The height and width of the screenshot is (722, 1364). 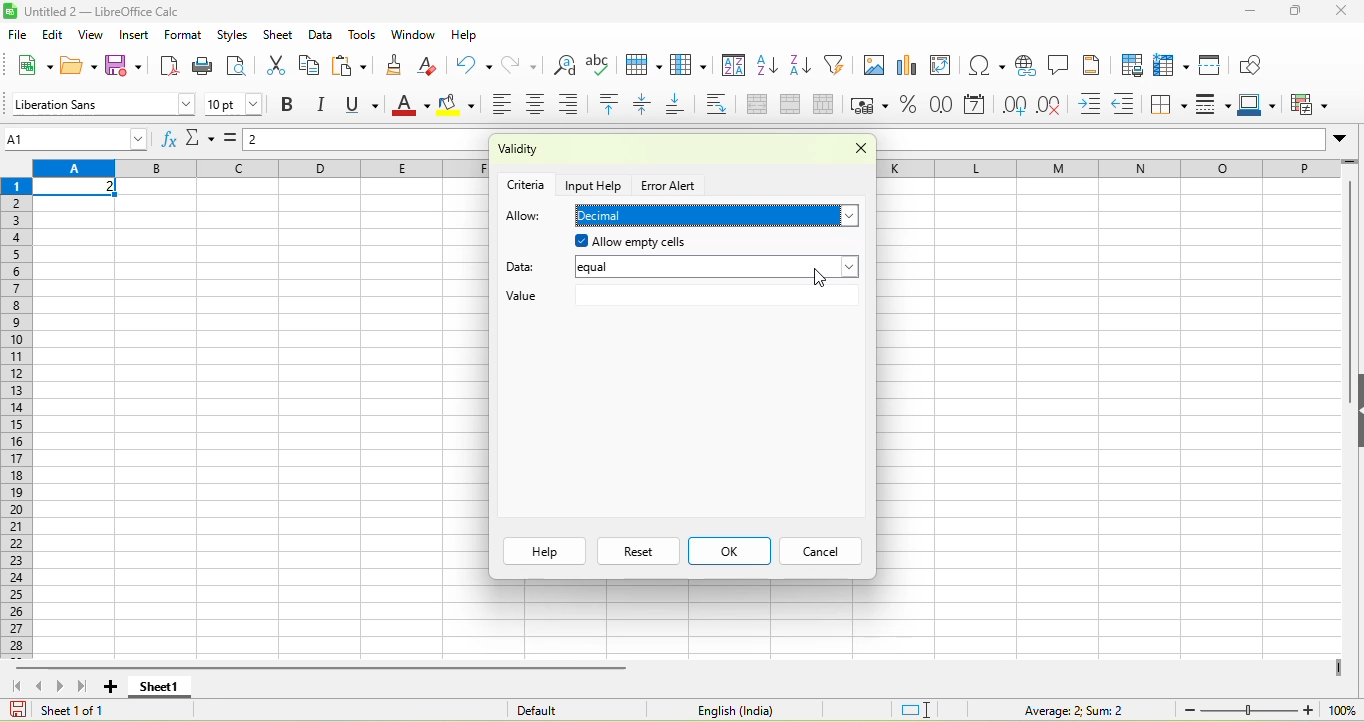 I want to click on row, so click(x=1108, y=168).